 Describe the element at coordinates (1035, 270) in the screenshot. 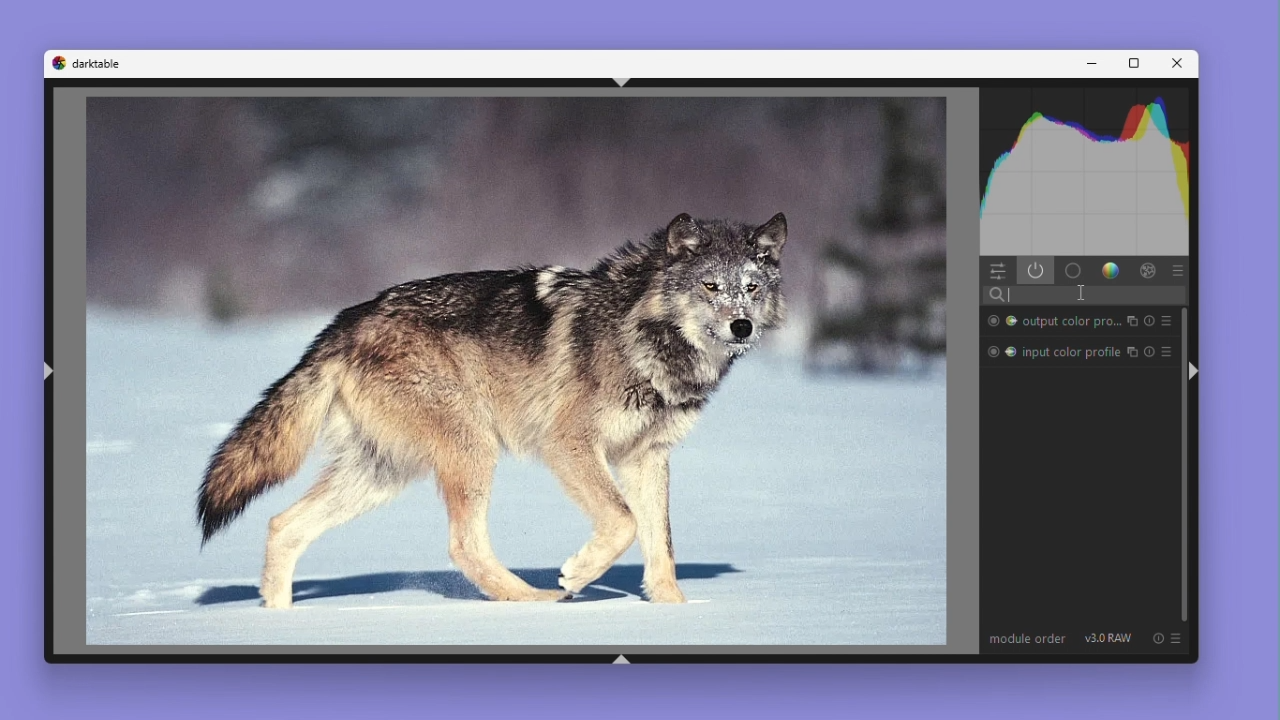

I see `Power Button` at that location.